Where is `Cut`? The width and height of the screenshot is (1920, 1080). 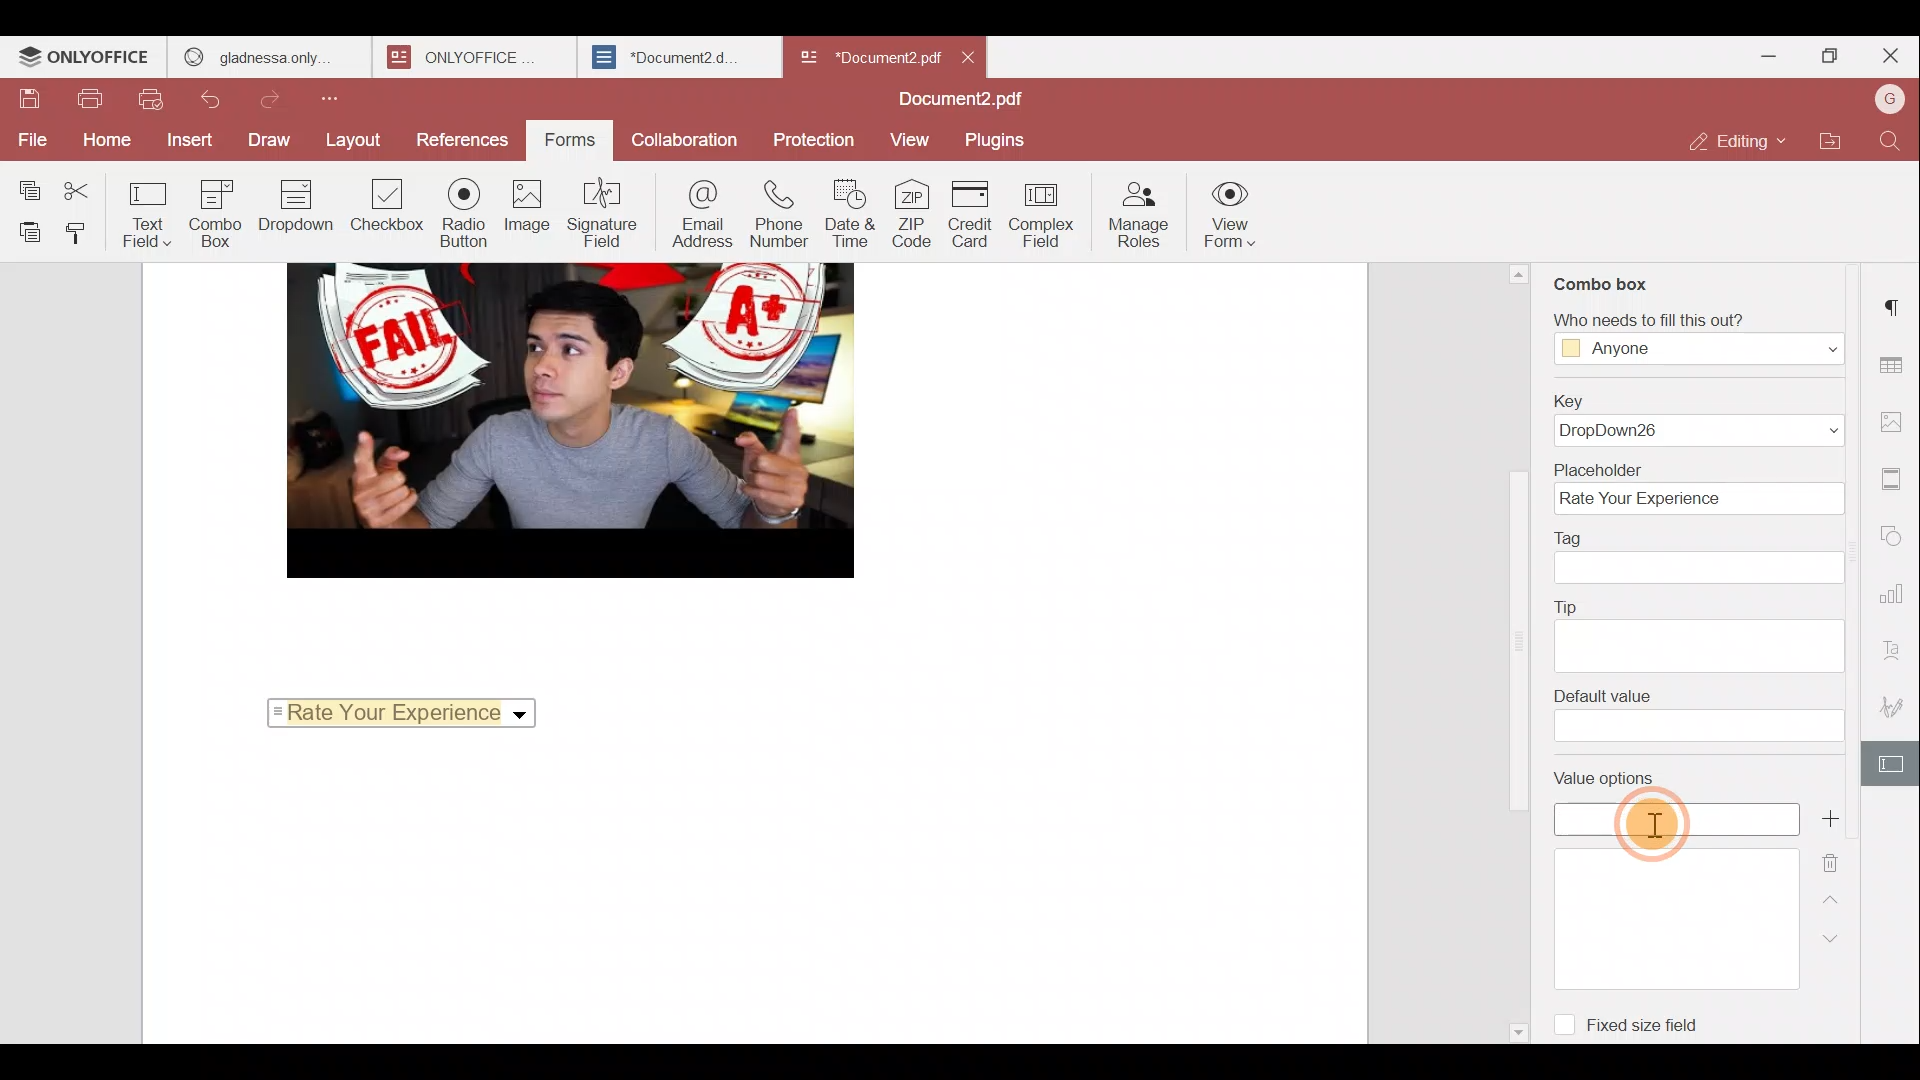 Cut is located at coordinates (92, 187).